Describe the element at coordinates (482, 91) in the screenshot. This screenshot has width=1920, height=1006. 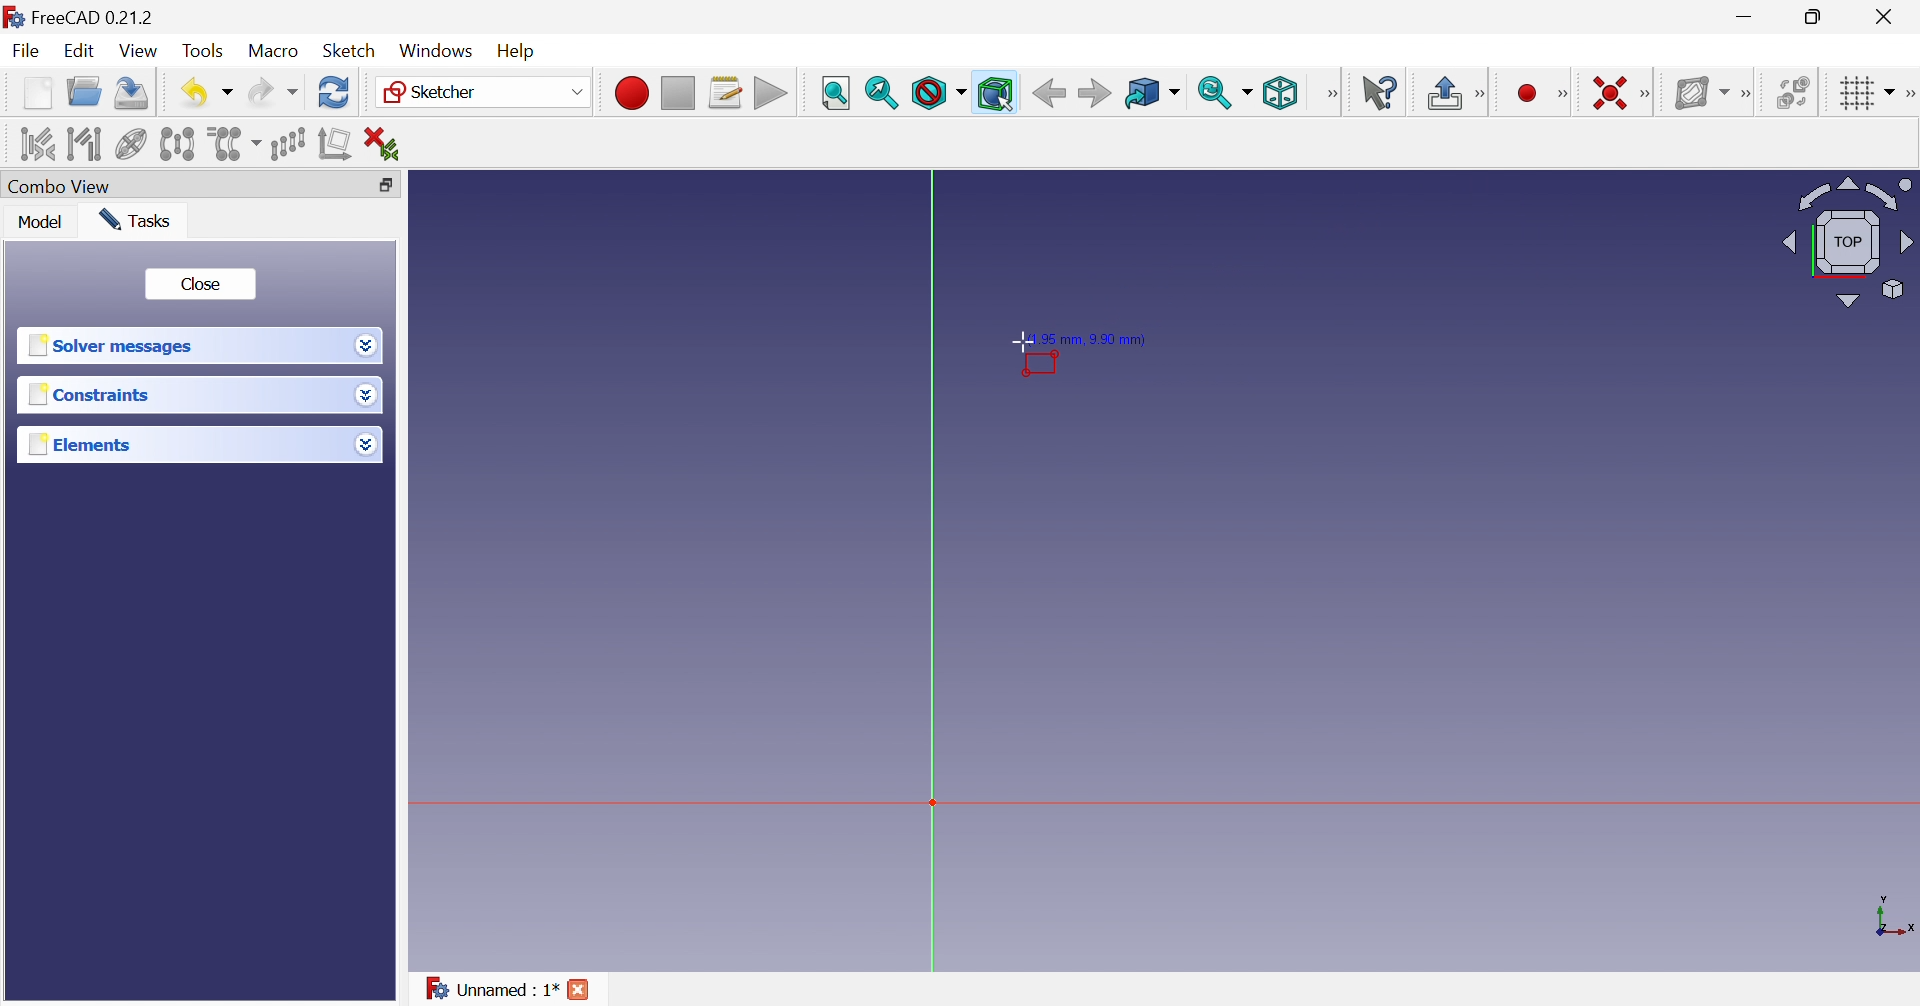
I see `Sketcher` at that location.